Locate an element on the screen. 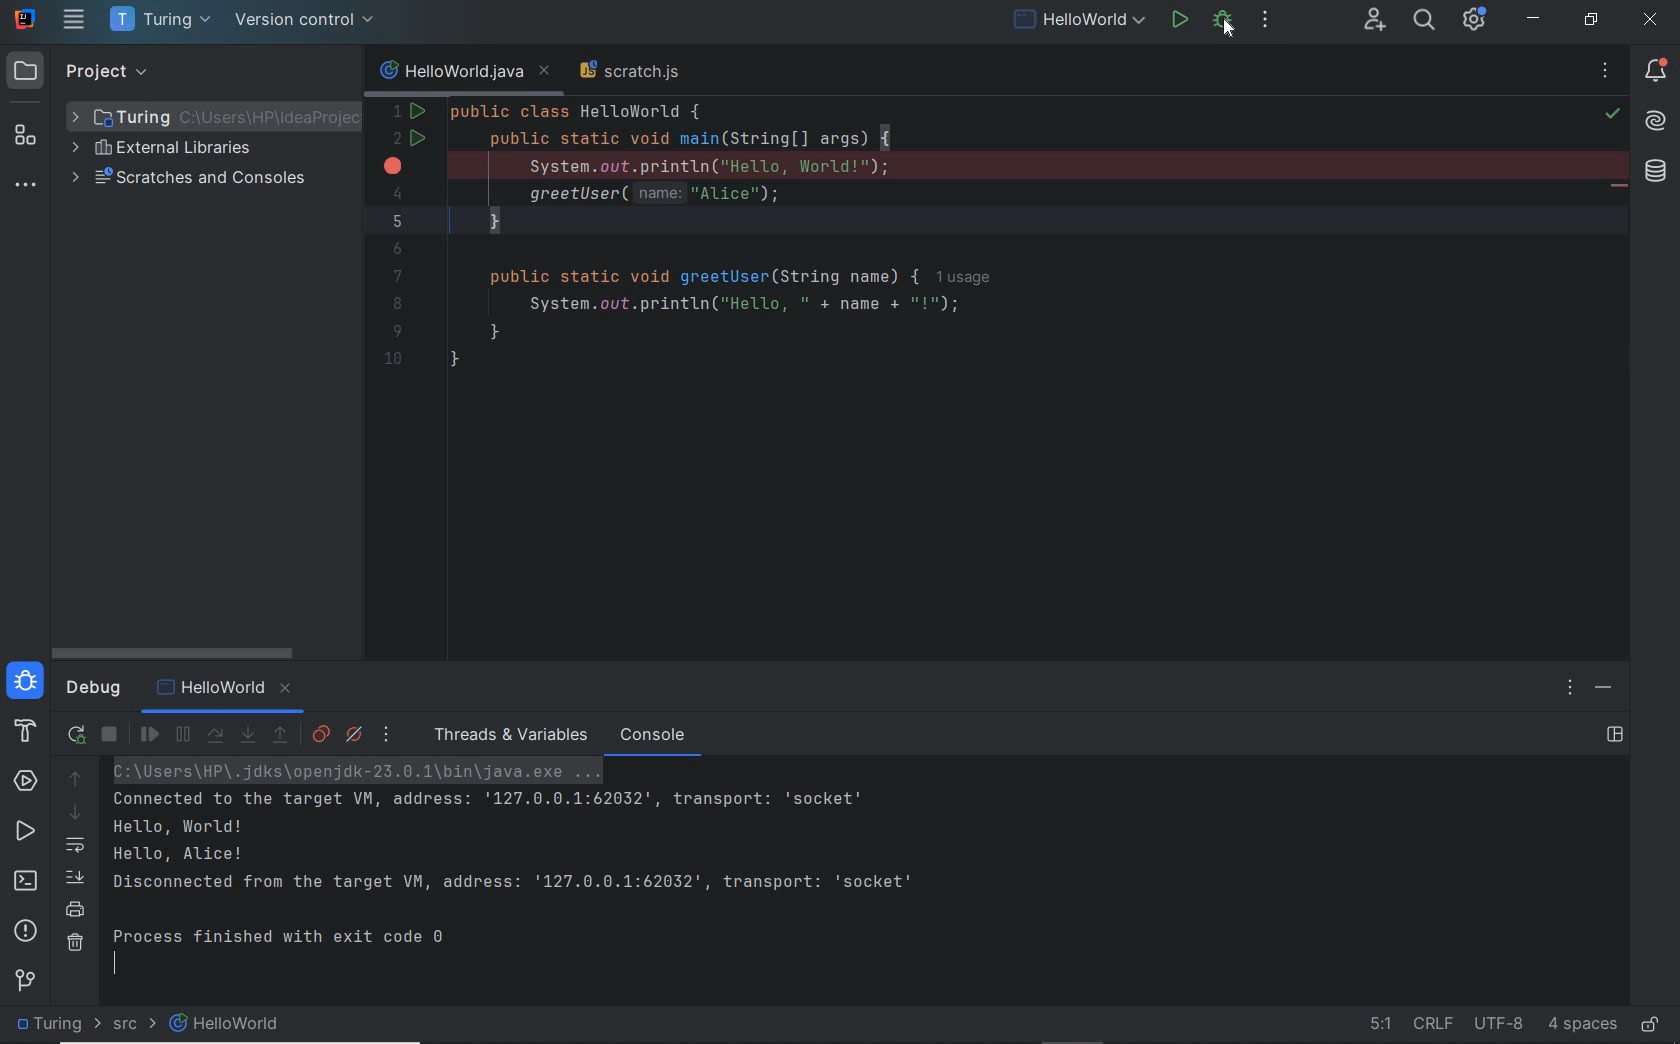  step out is located at coordinates (281, 738).